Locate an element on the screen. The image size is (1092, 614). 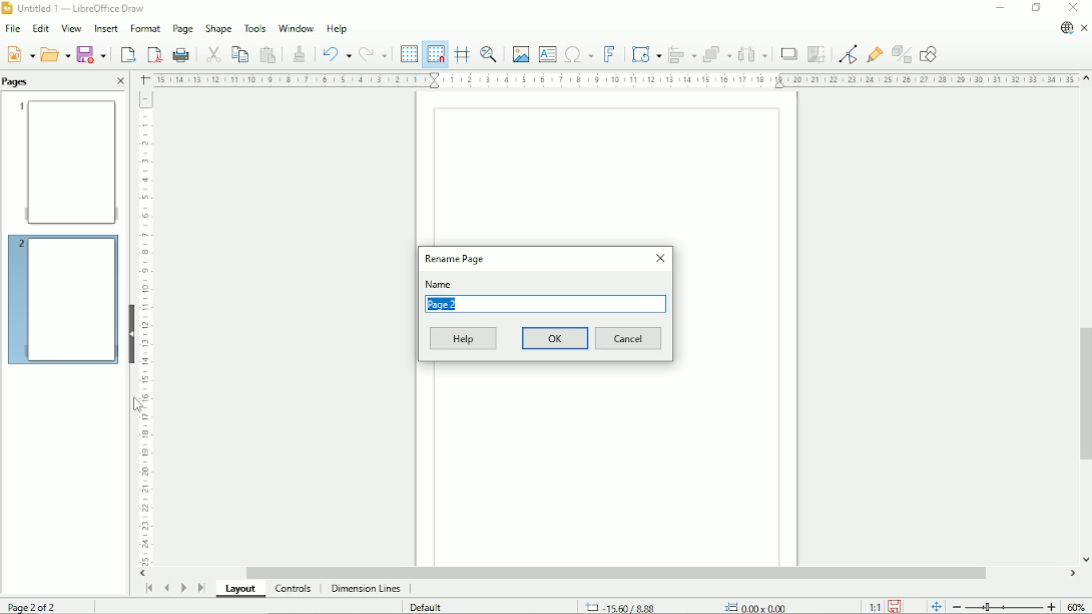
Minimize is located at coordinates (999, 8).